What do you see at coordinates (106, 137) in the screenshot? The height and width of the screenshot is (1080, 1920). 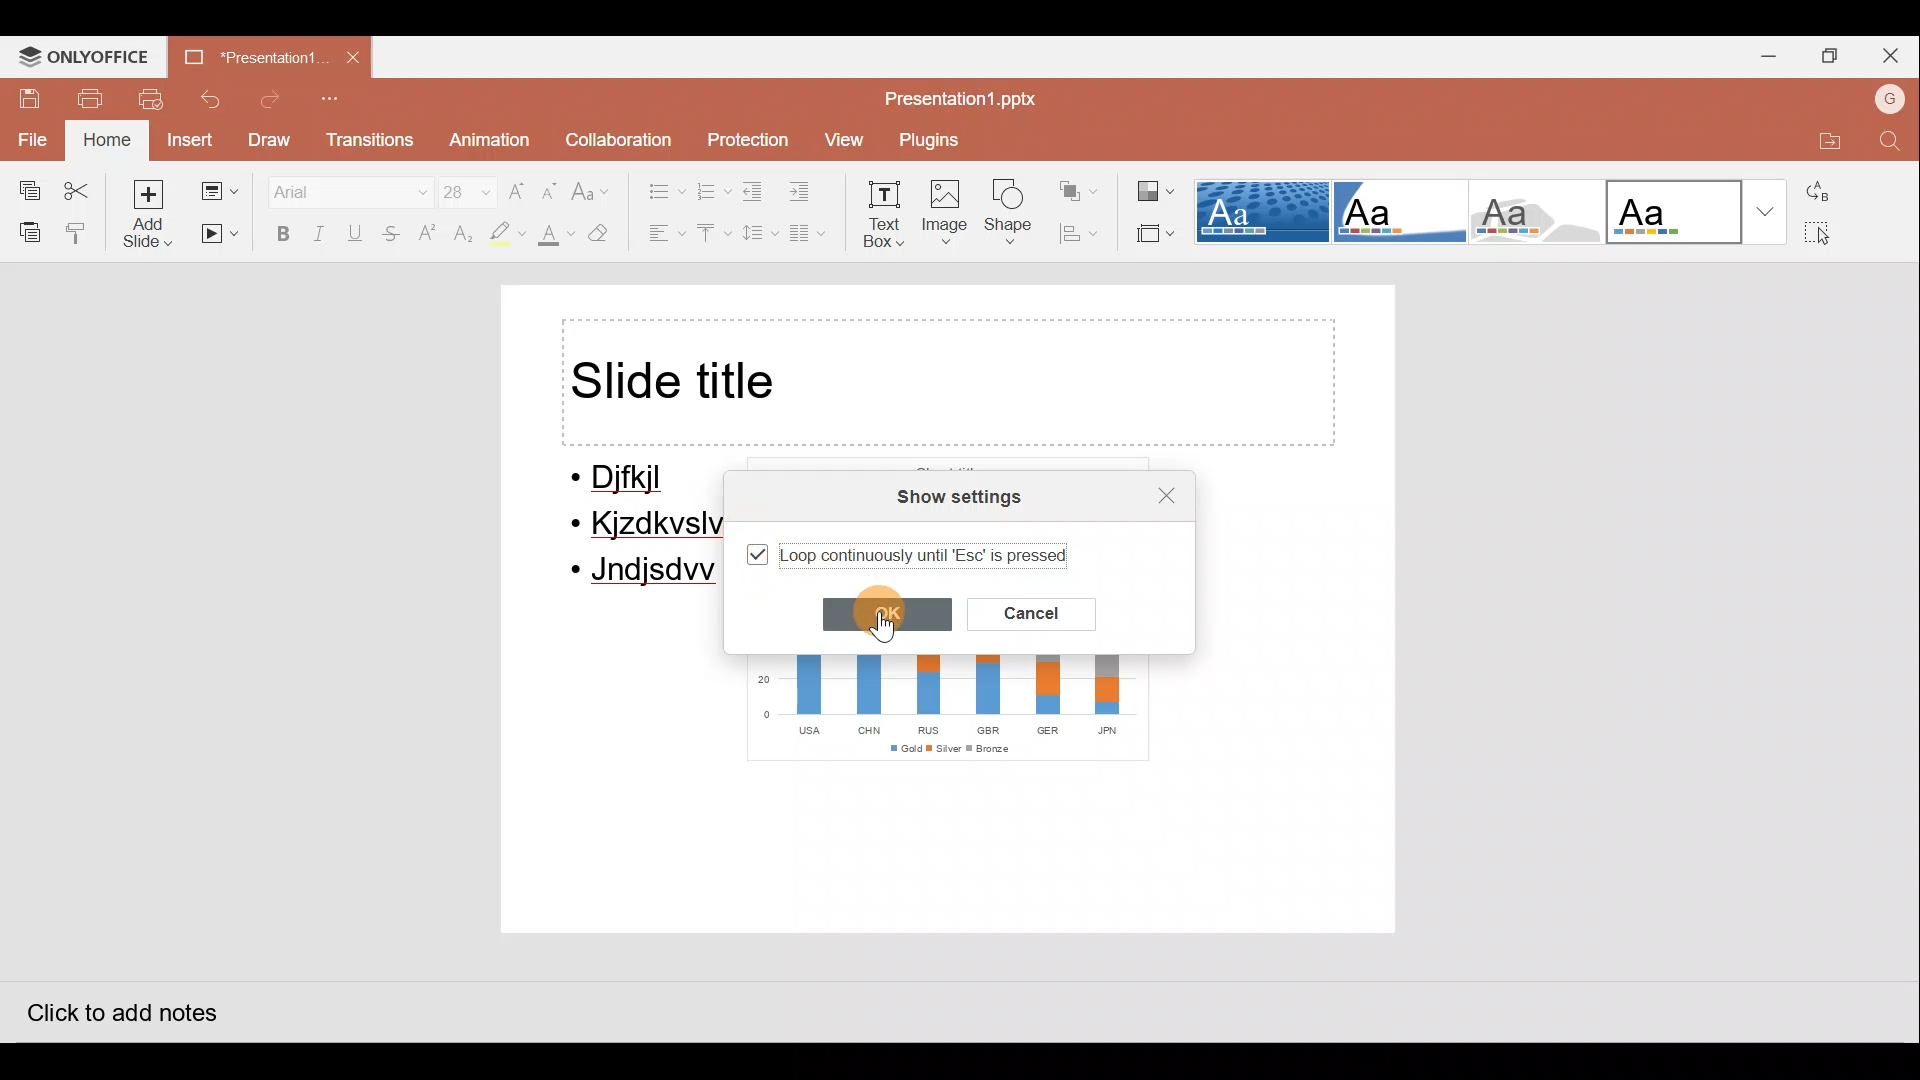 I see `Home` at bounding box center [106, 137].